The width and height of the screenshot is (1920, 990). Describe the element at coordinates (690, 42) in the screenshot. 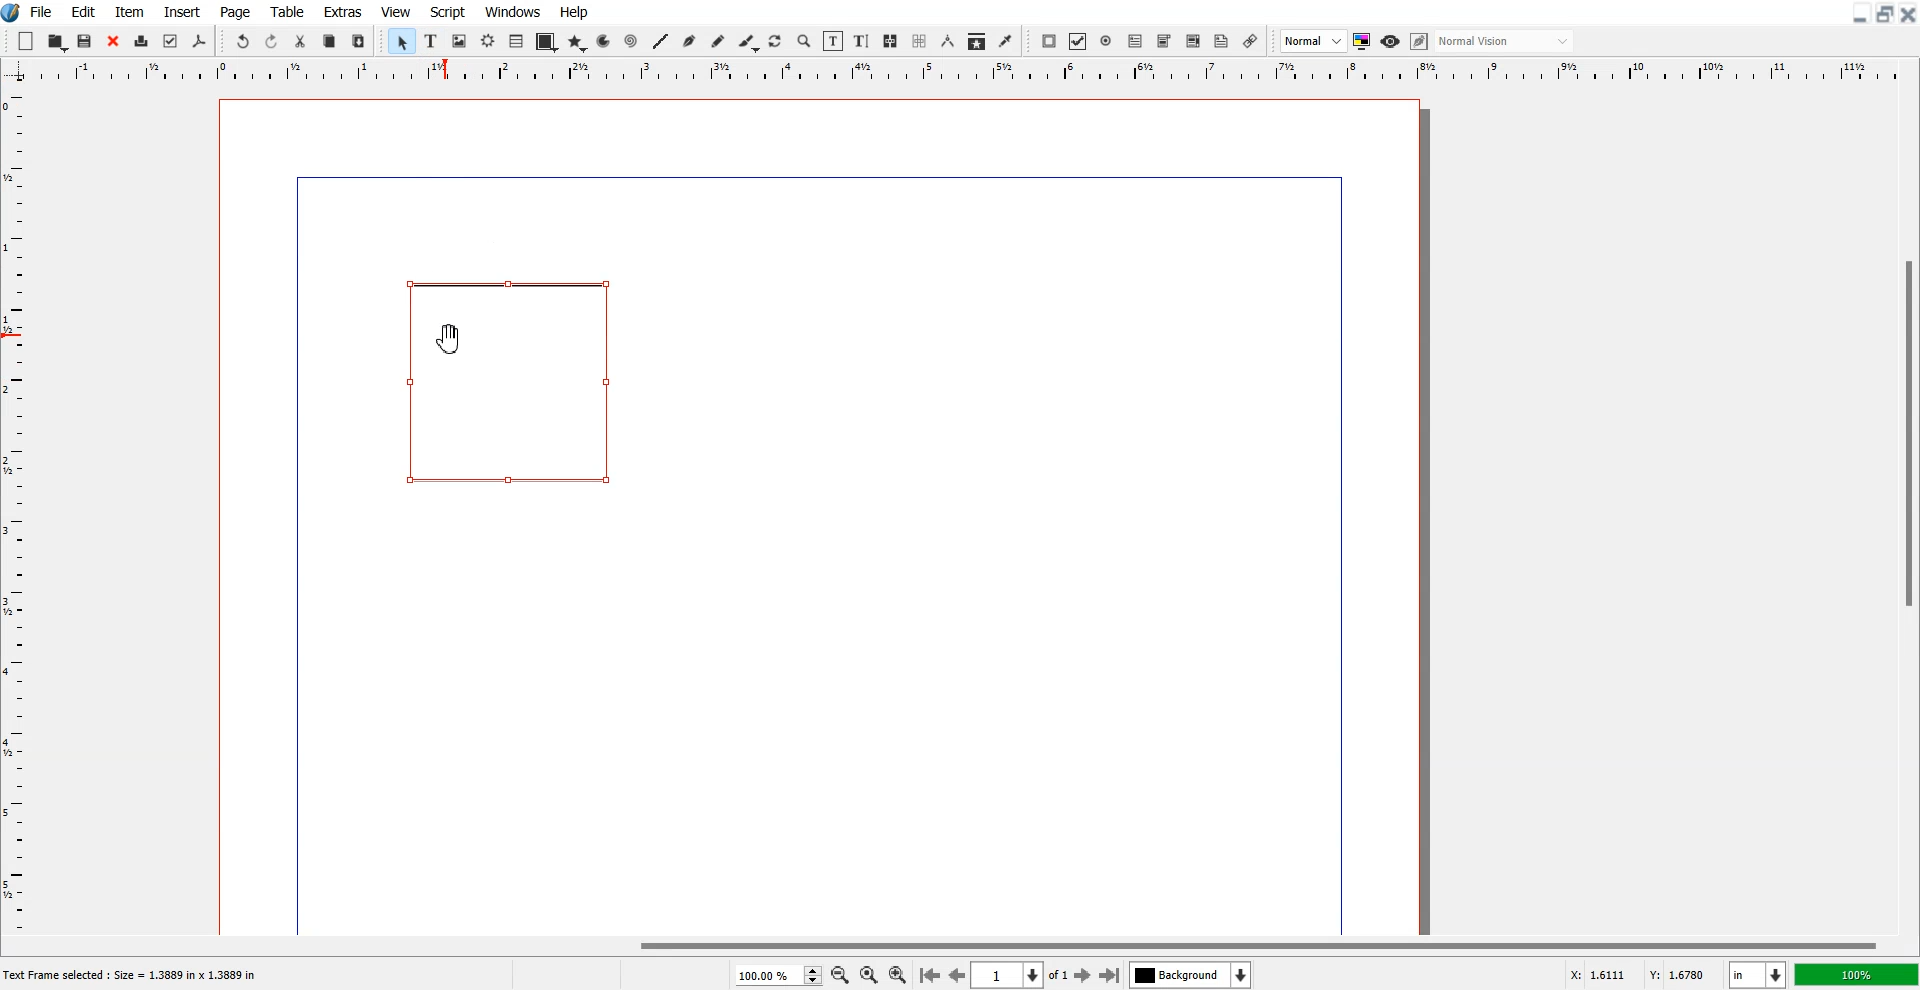

I see `Bezier curve` at that location.